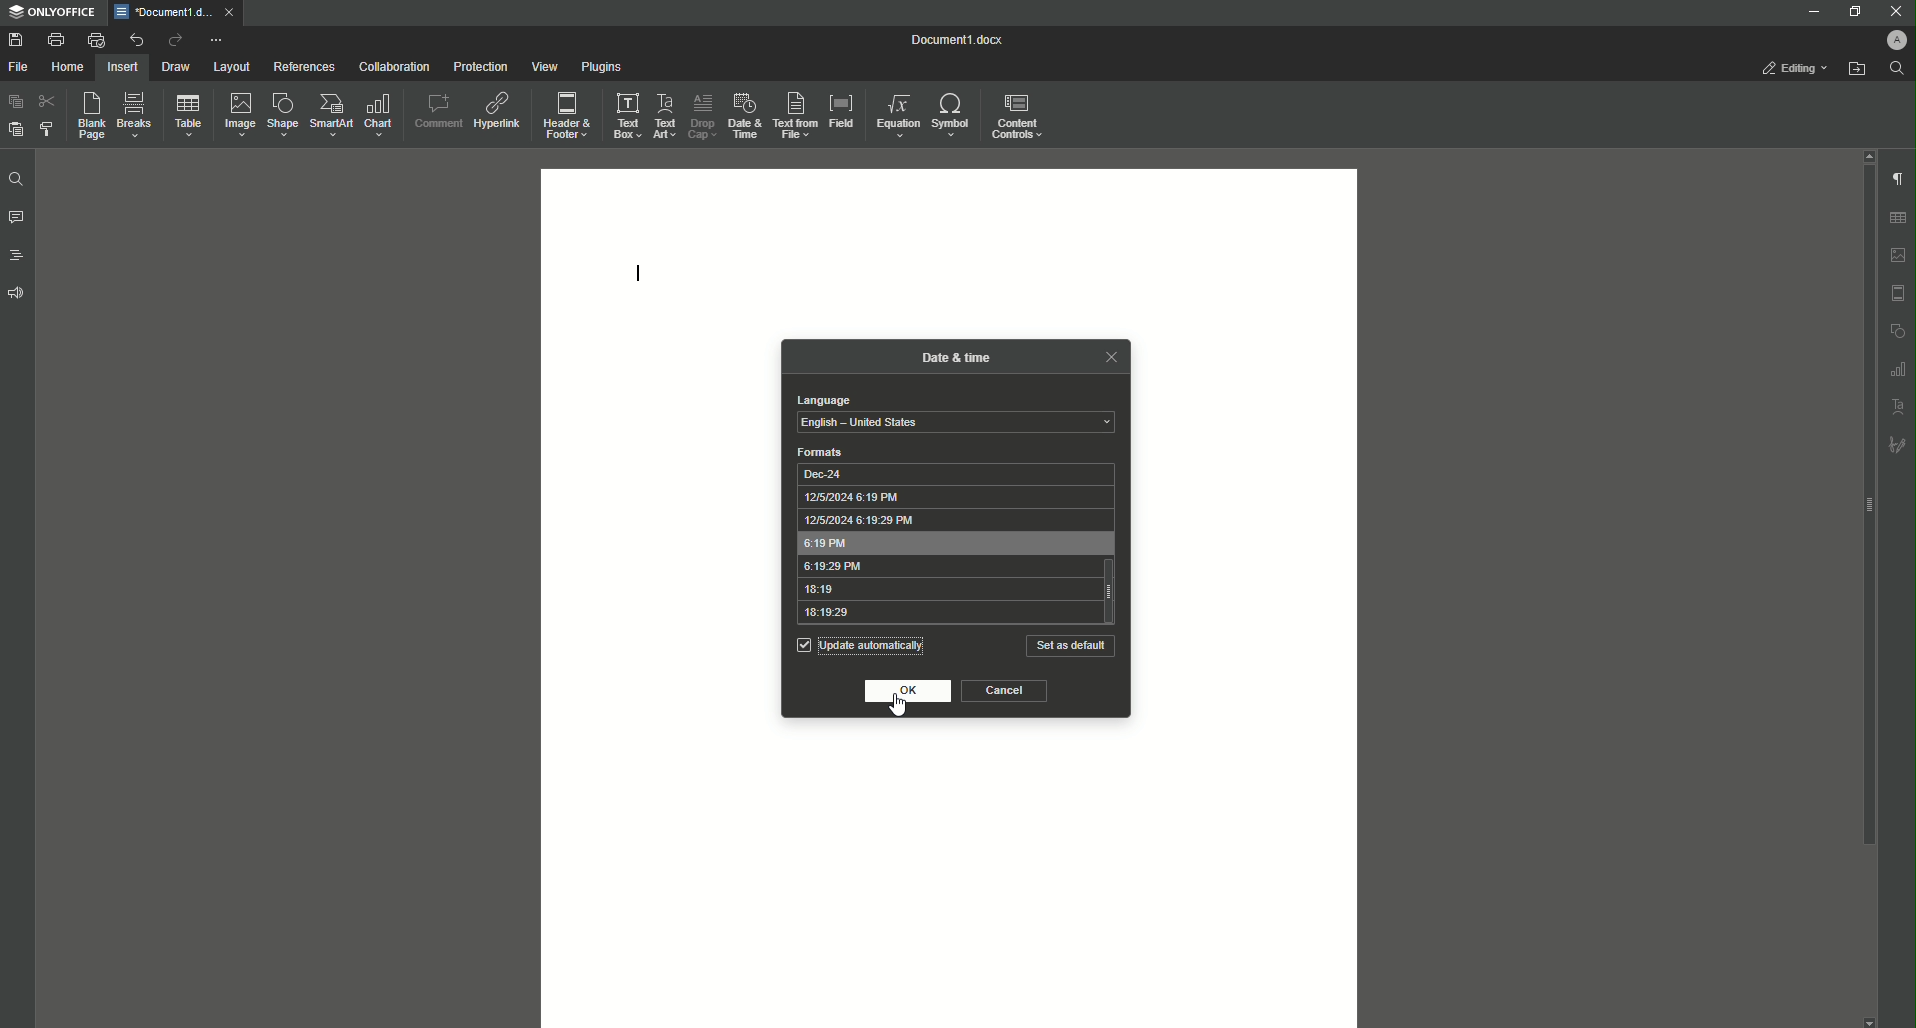 This screenshot has height=1028, width=1916. I want to click on Document1.docx, so click(959, 40).